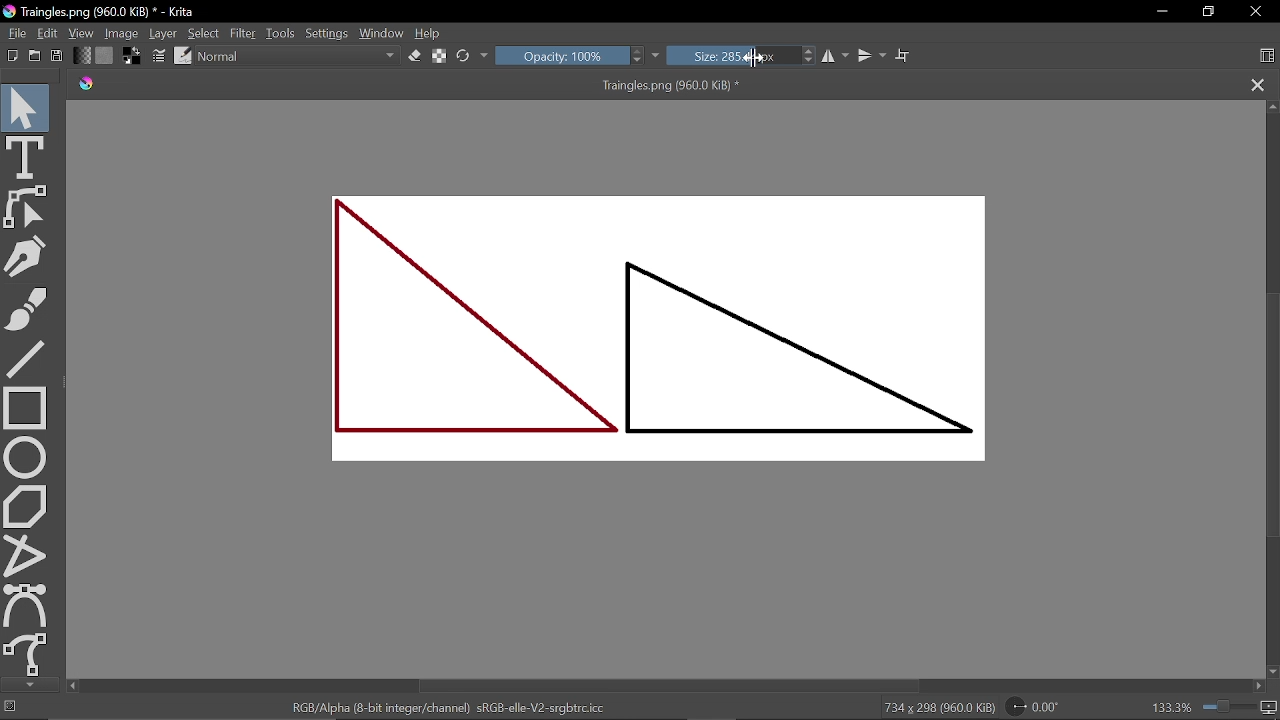 This screenshot has height=720, width=1280. I want to click on Move down, so click(1272, 671).